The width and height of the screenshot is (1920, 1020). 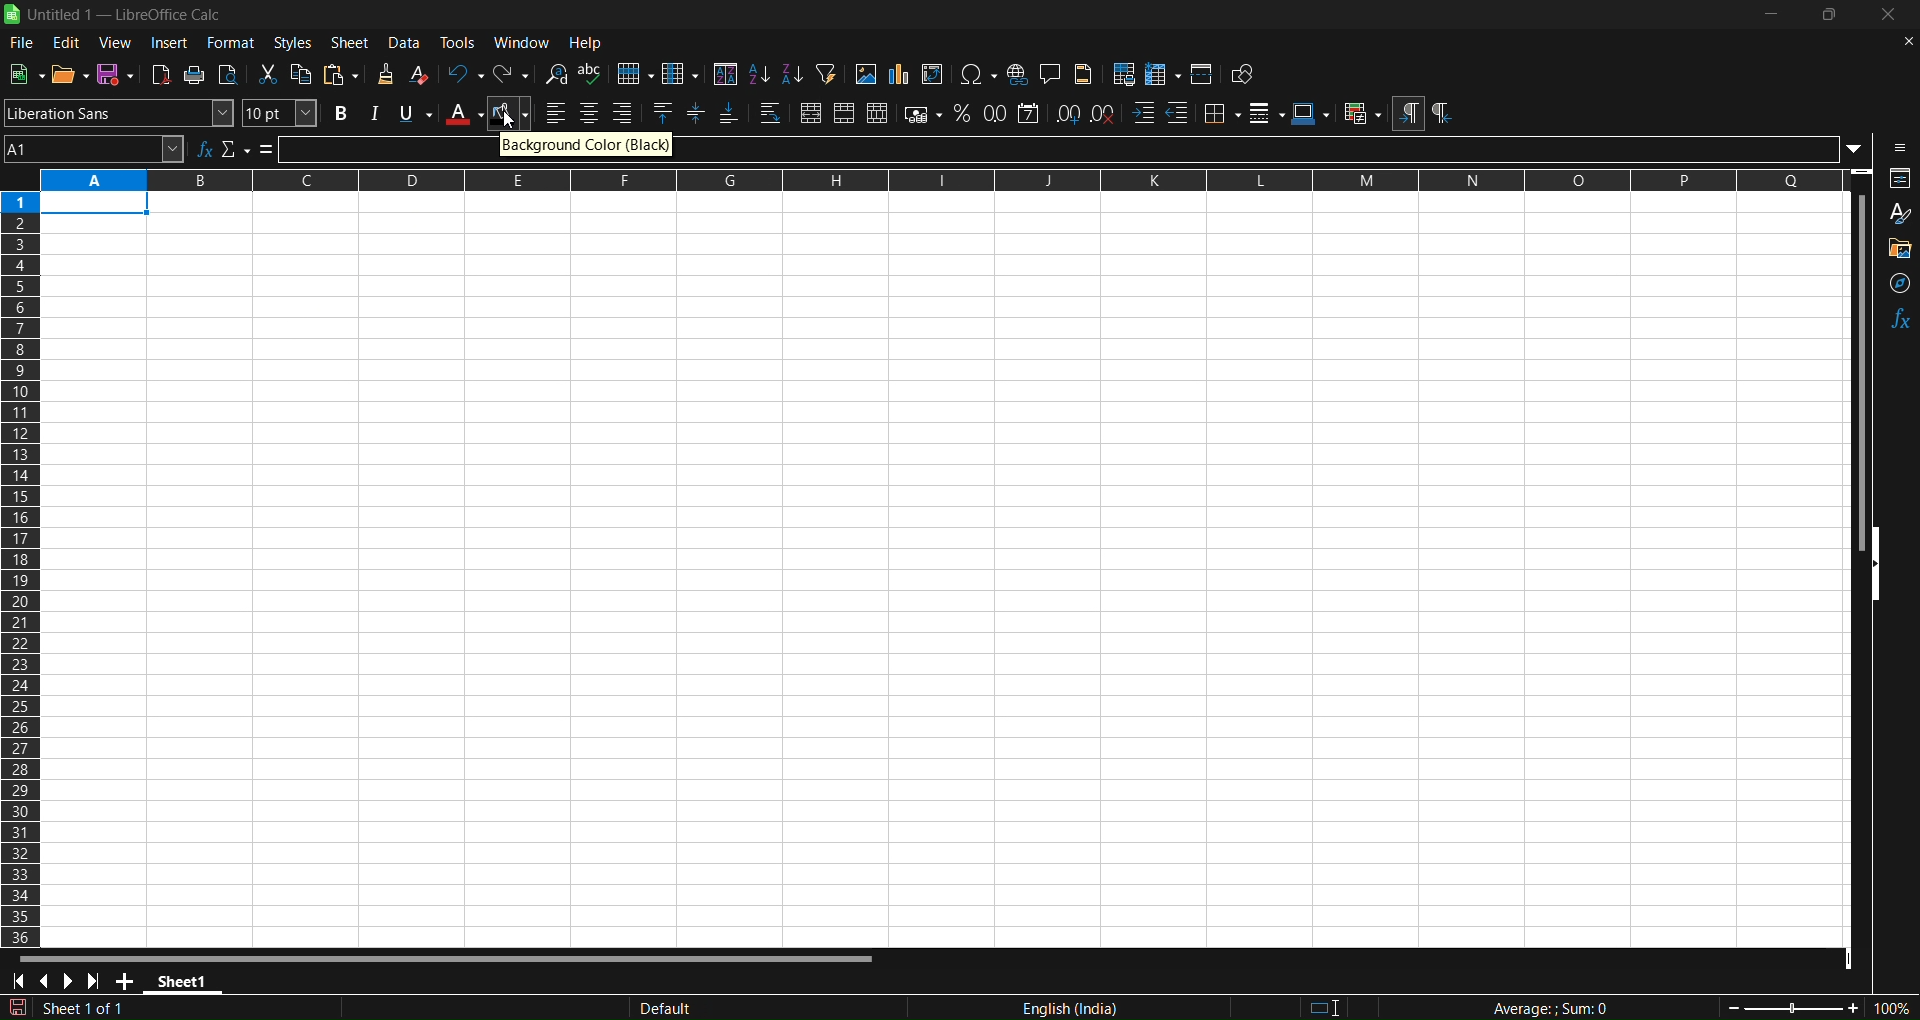 What do you see at coordinates (592, 73) in the screenshot?
I see `spelling` at bounding box center [592, 73].